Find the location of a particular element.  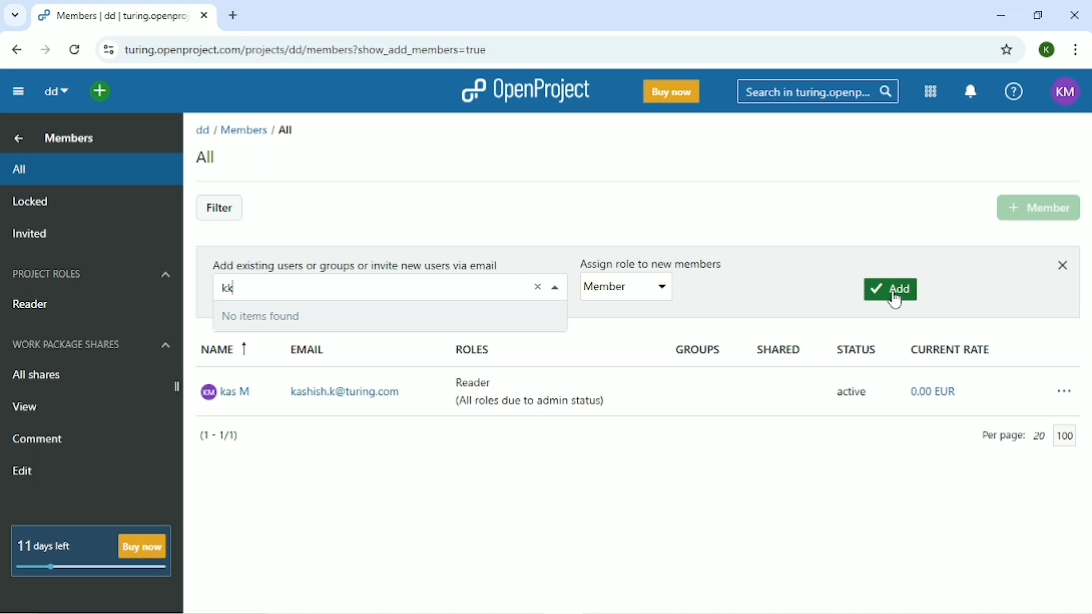

Edit is located at coordinates (25, 472).